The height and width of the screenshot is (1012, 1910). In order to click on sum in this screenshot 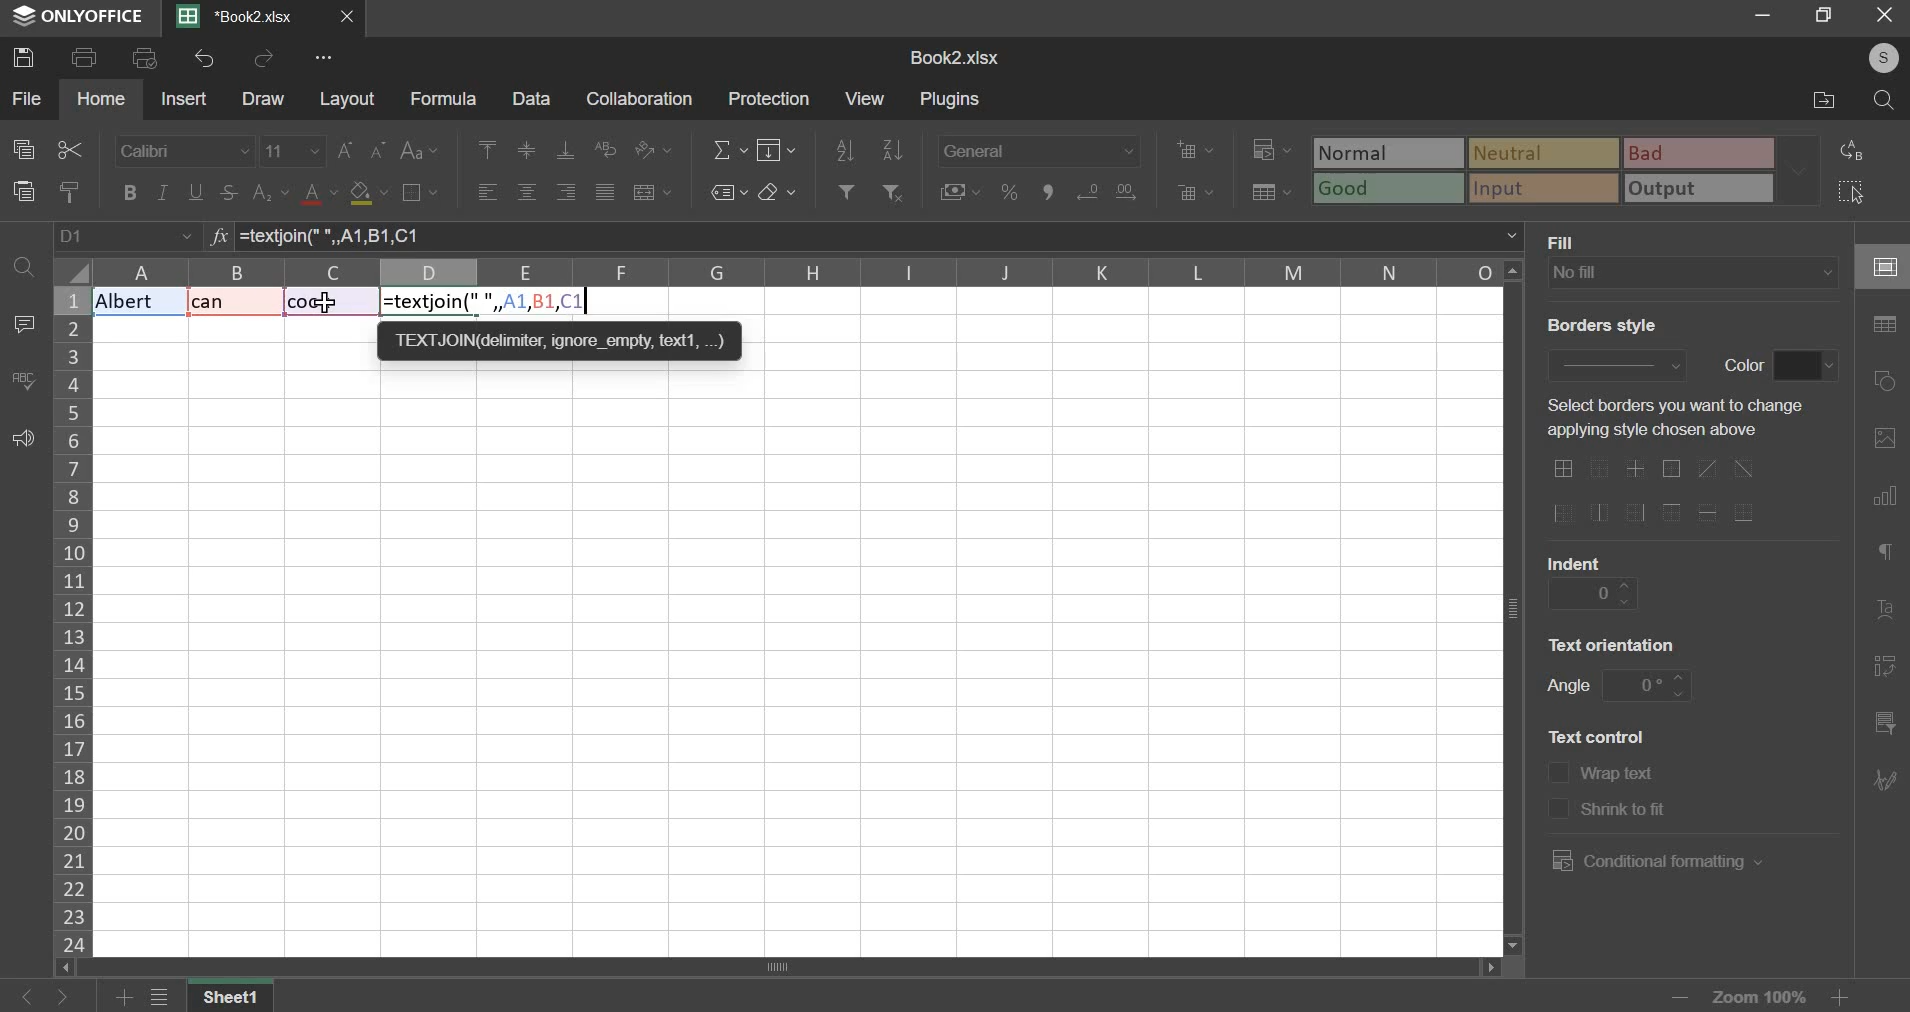, I will do `click(730, 148)`.